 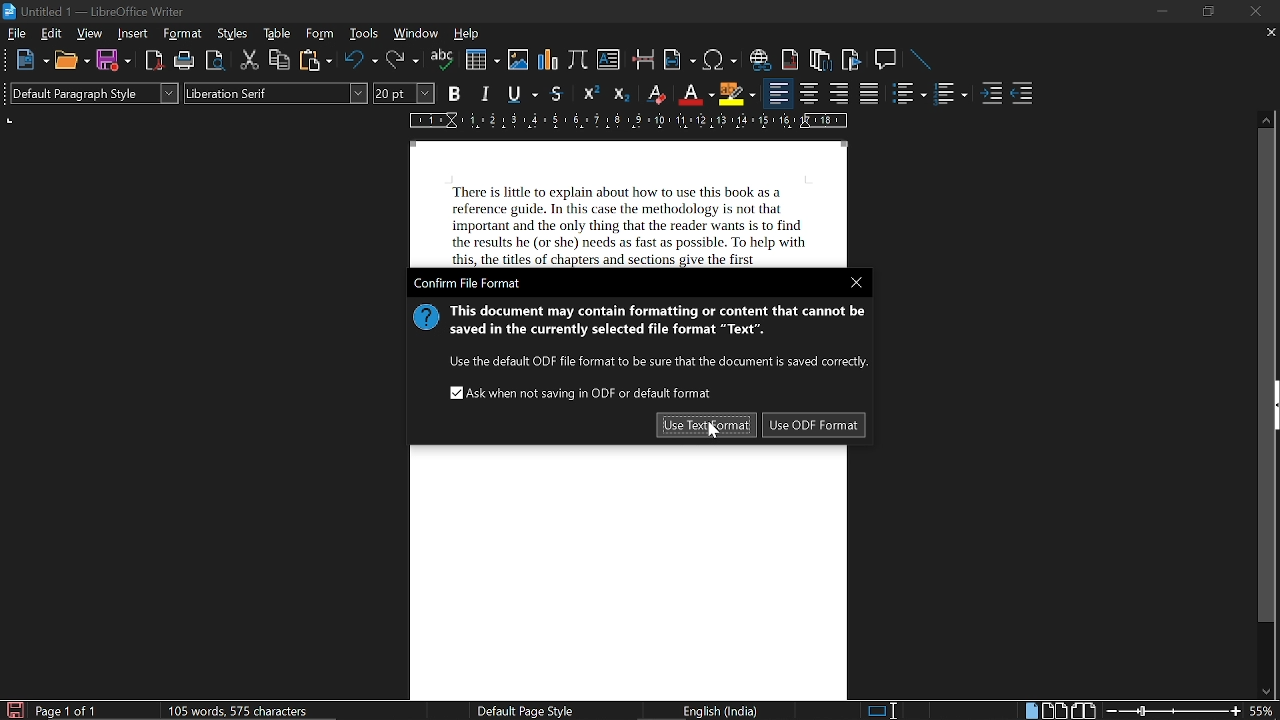 What do you see at coordinates (518, 60) in the screenshot?
I see `insert image` at bounding box center [518, 60].